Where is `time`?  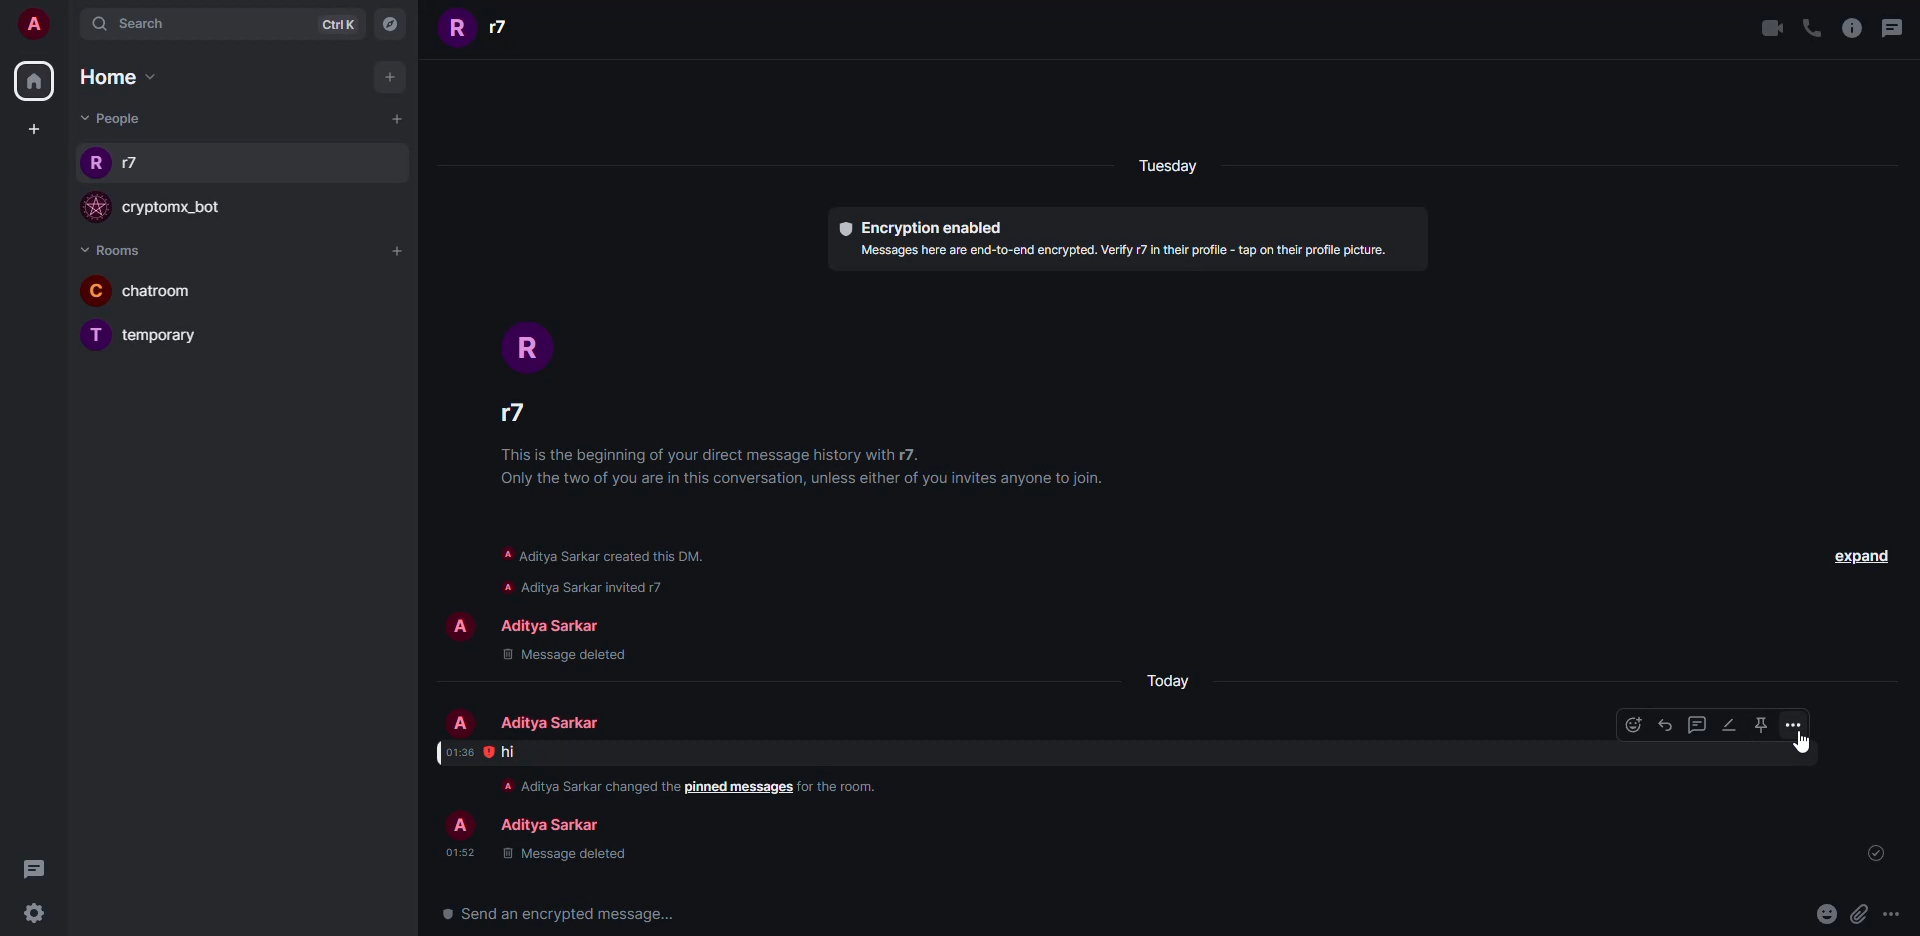 time is located at coordinates (460, 852).